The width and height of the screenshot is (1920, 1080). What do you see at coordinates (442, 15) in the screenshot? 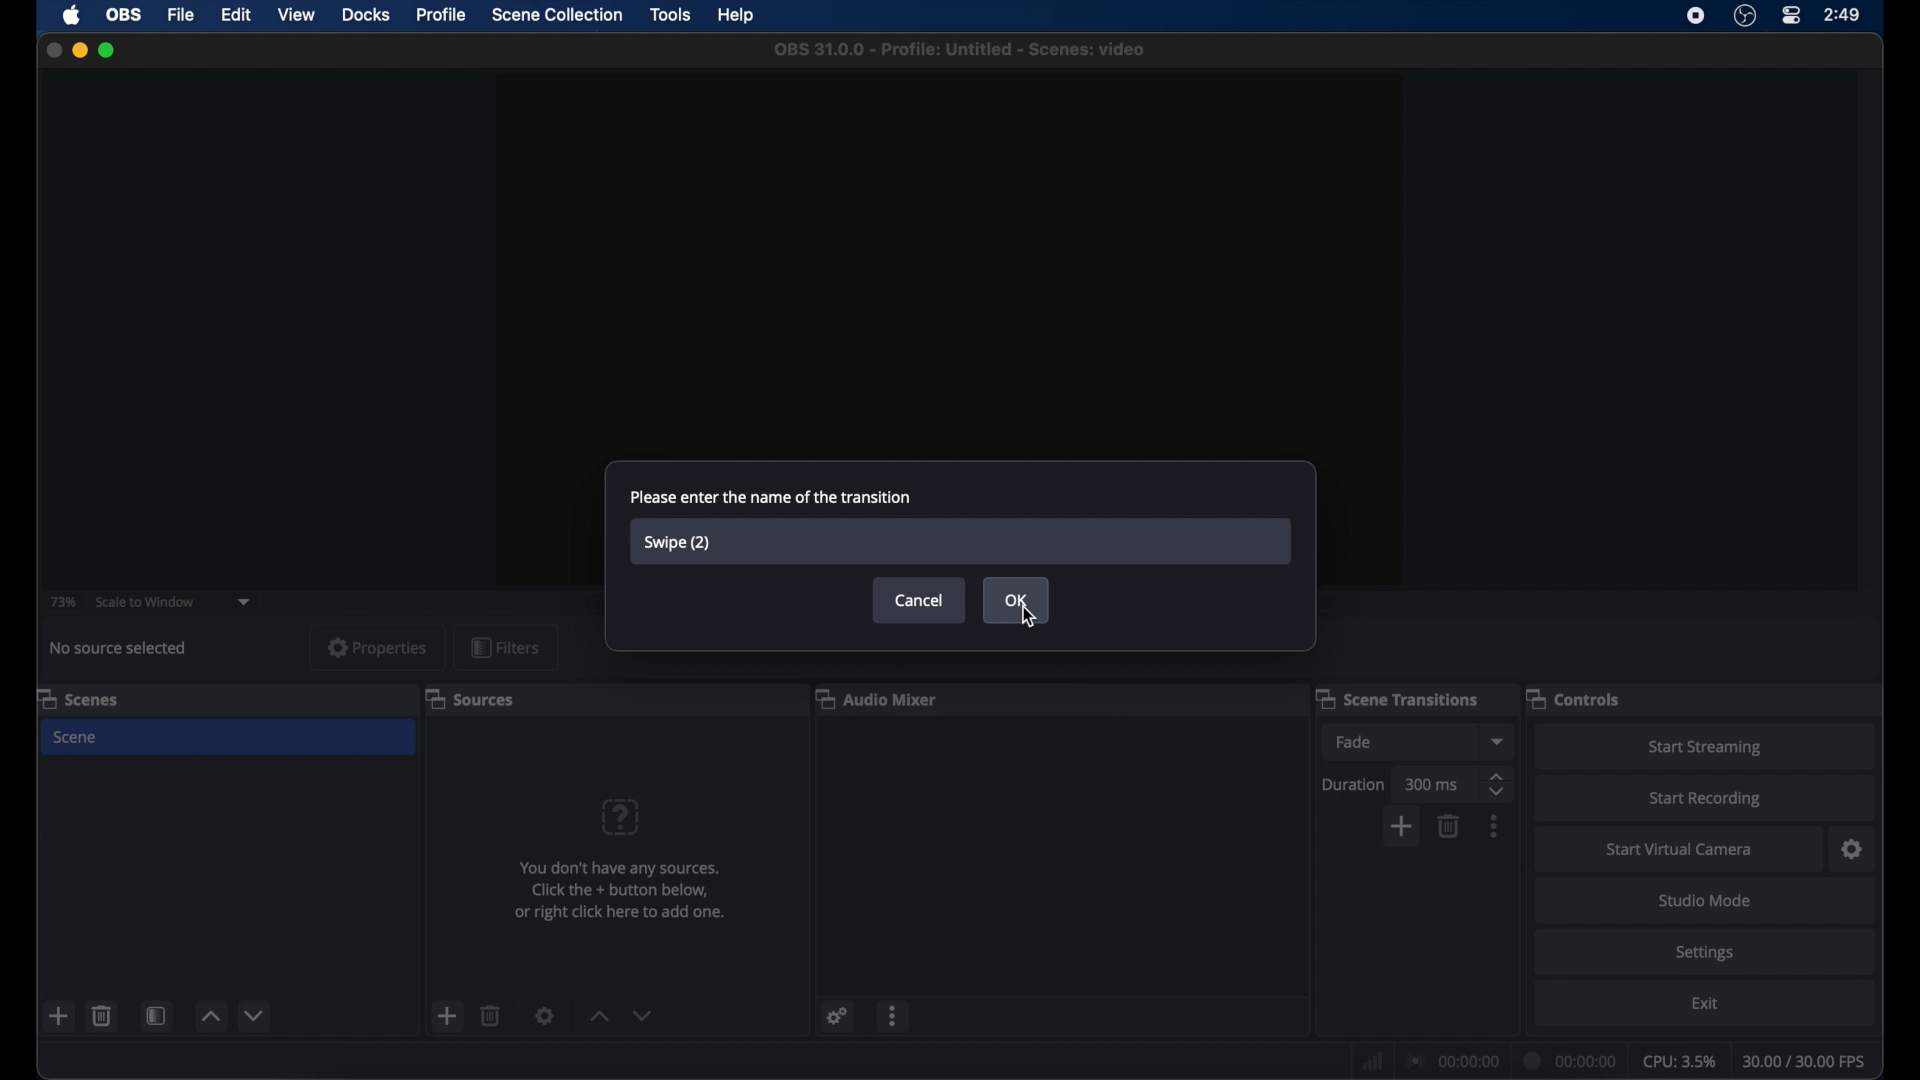
I see `profile` at bounding box center [442, 15].